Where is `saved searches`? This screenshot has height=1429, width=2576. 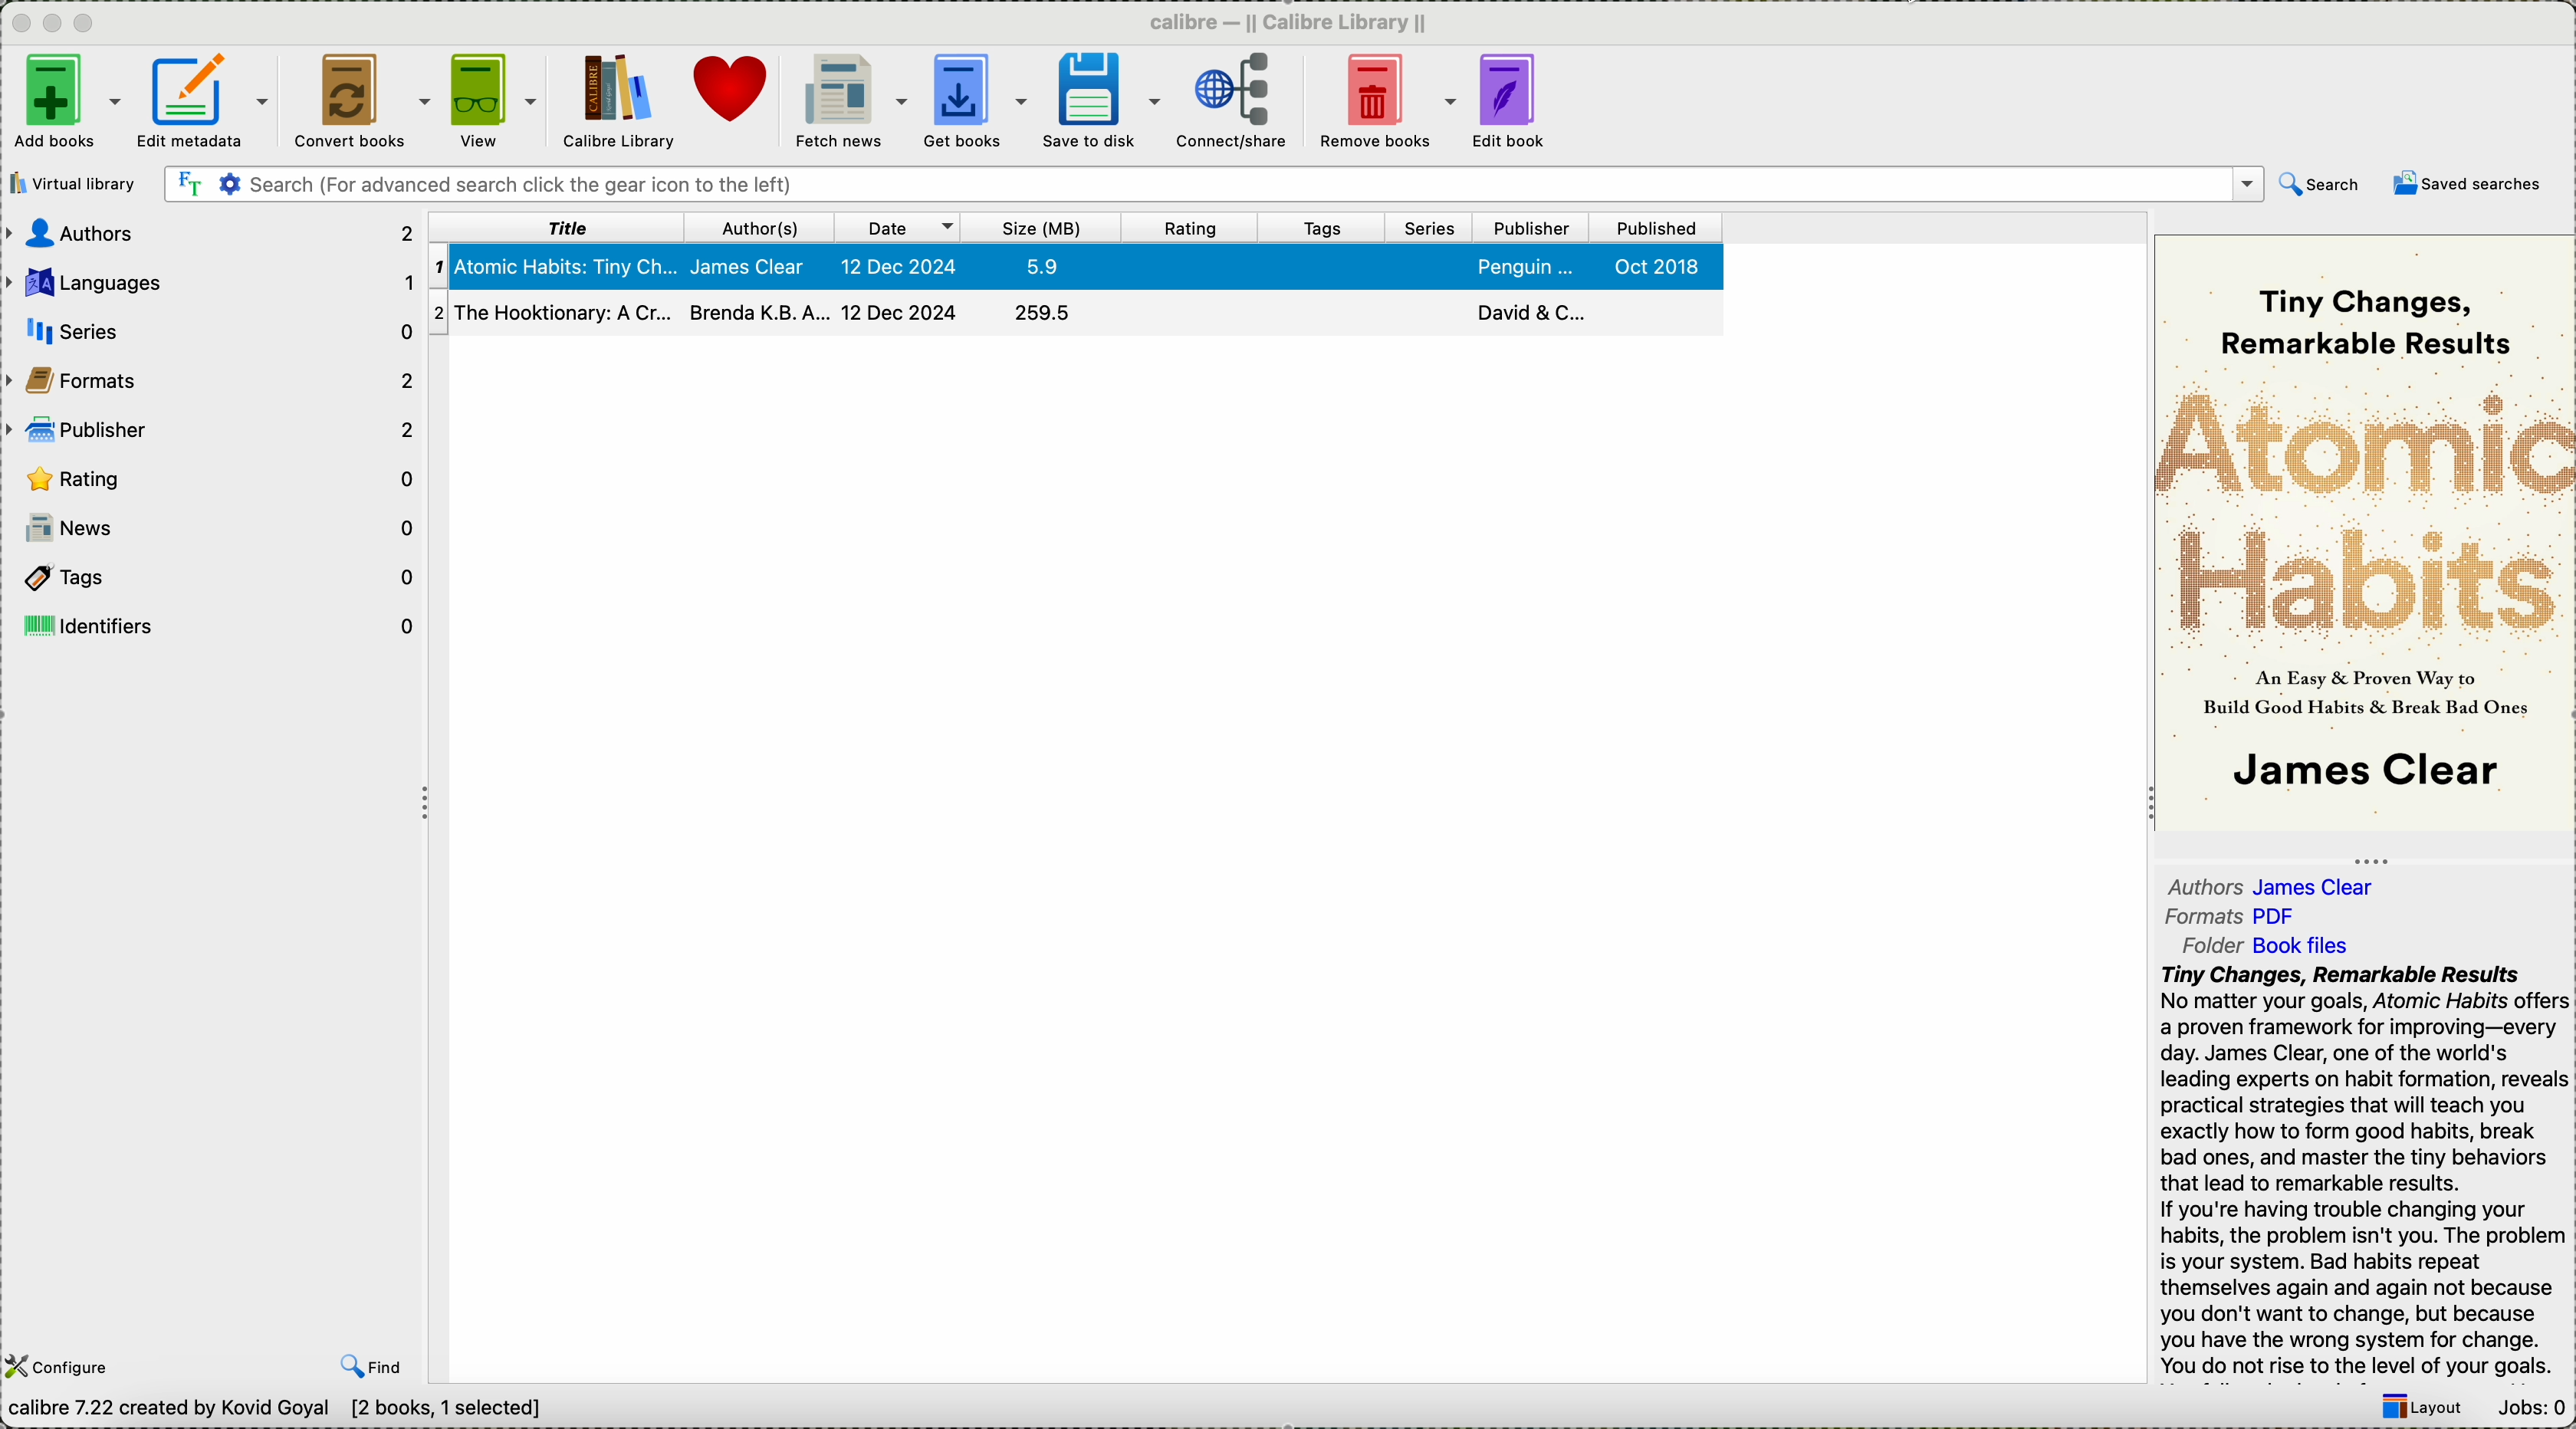
saved searches is located at coordinates (2468, 188).